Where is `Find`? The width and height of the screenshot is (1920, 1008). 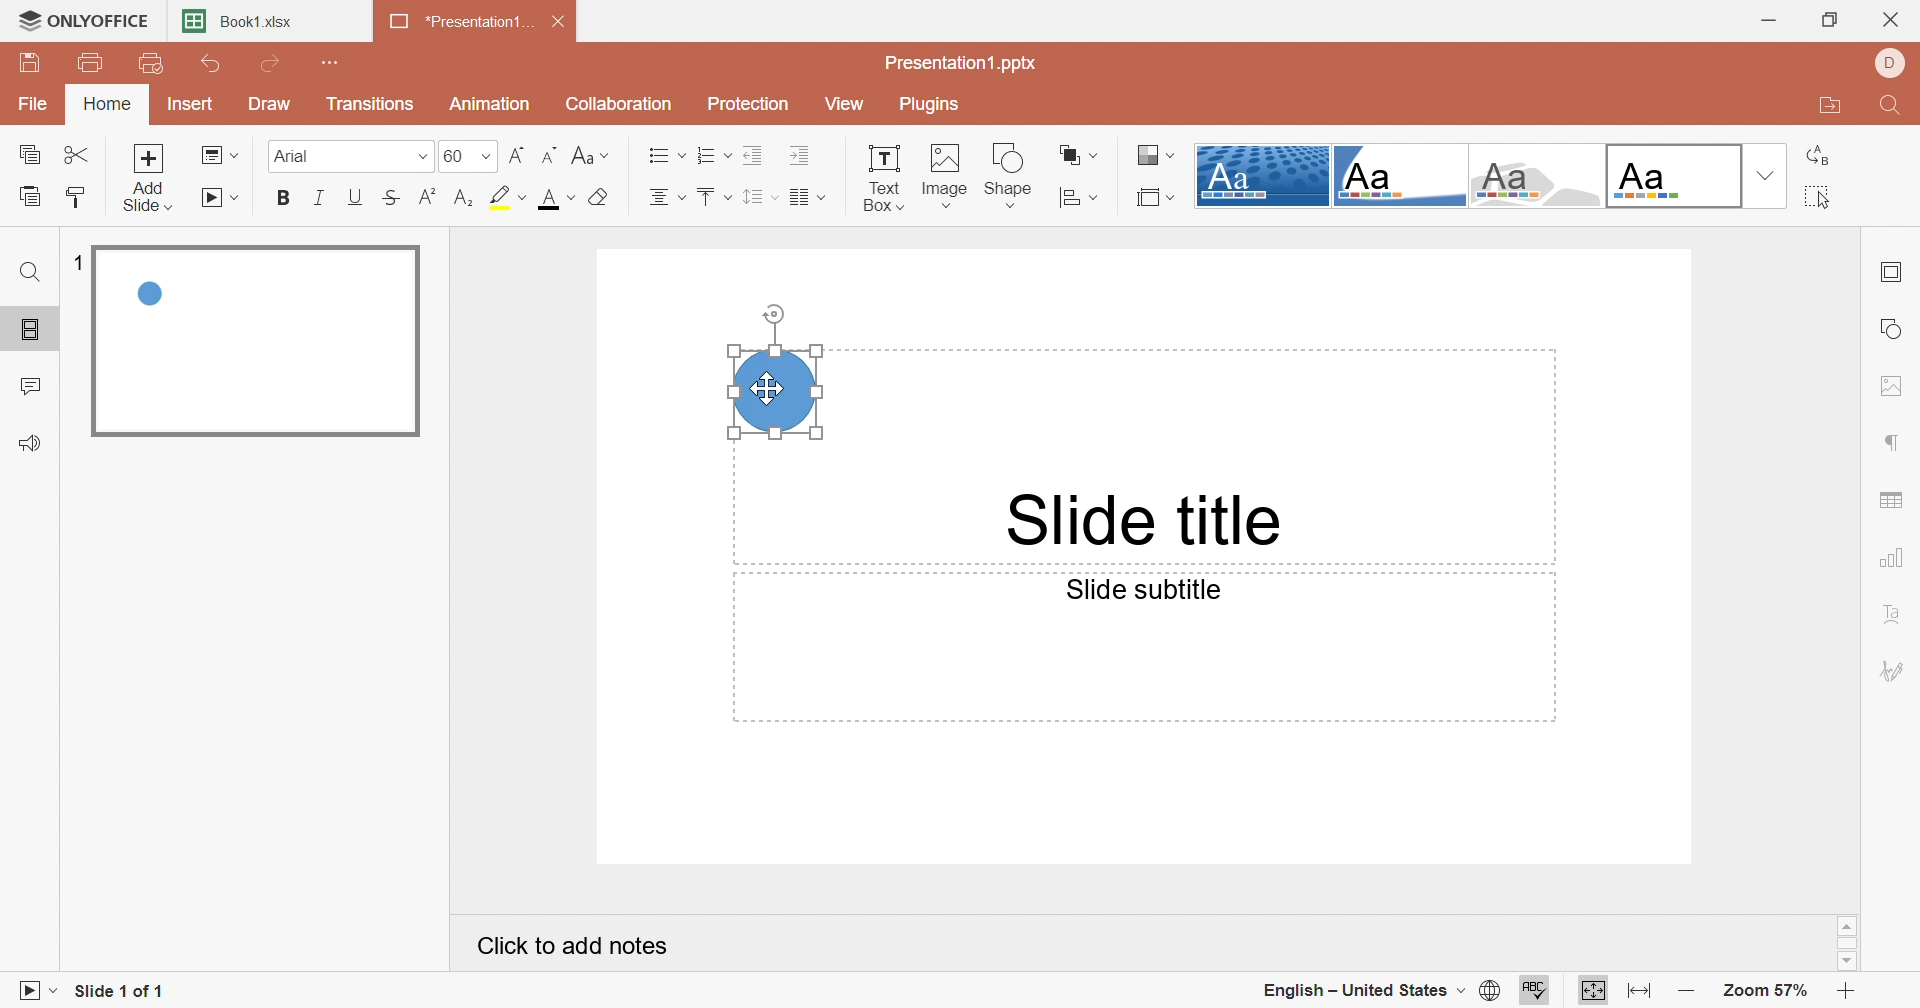 Find is located at coordinates (1895, 105).